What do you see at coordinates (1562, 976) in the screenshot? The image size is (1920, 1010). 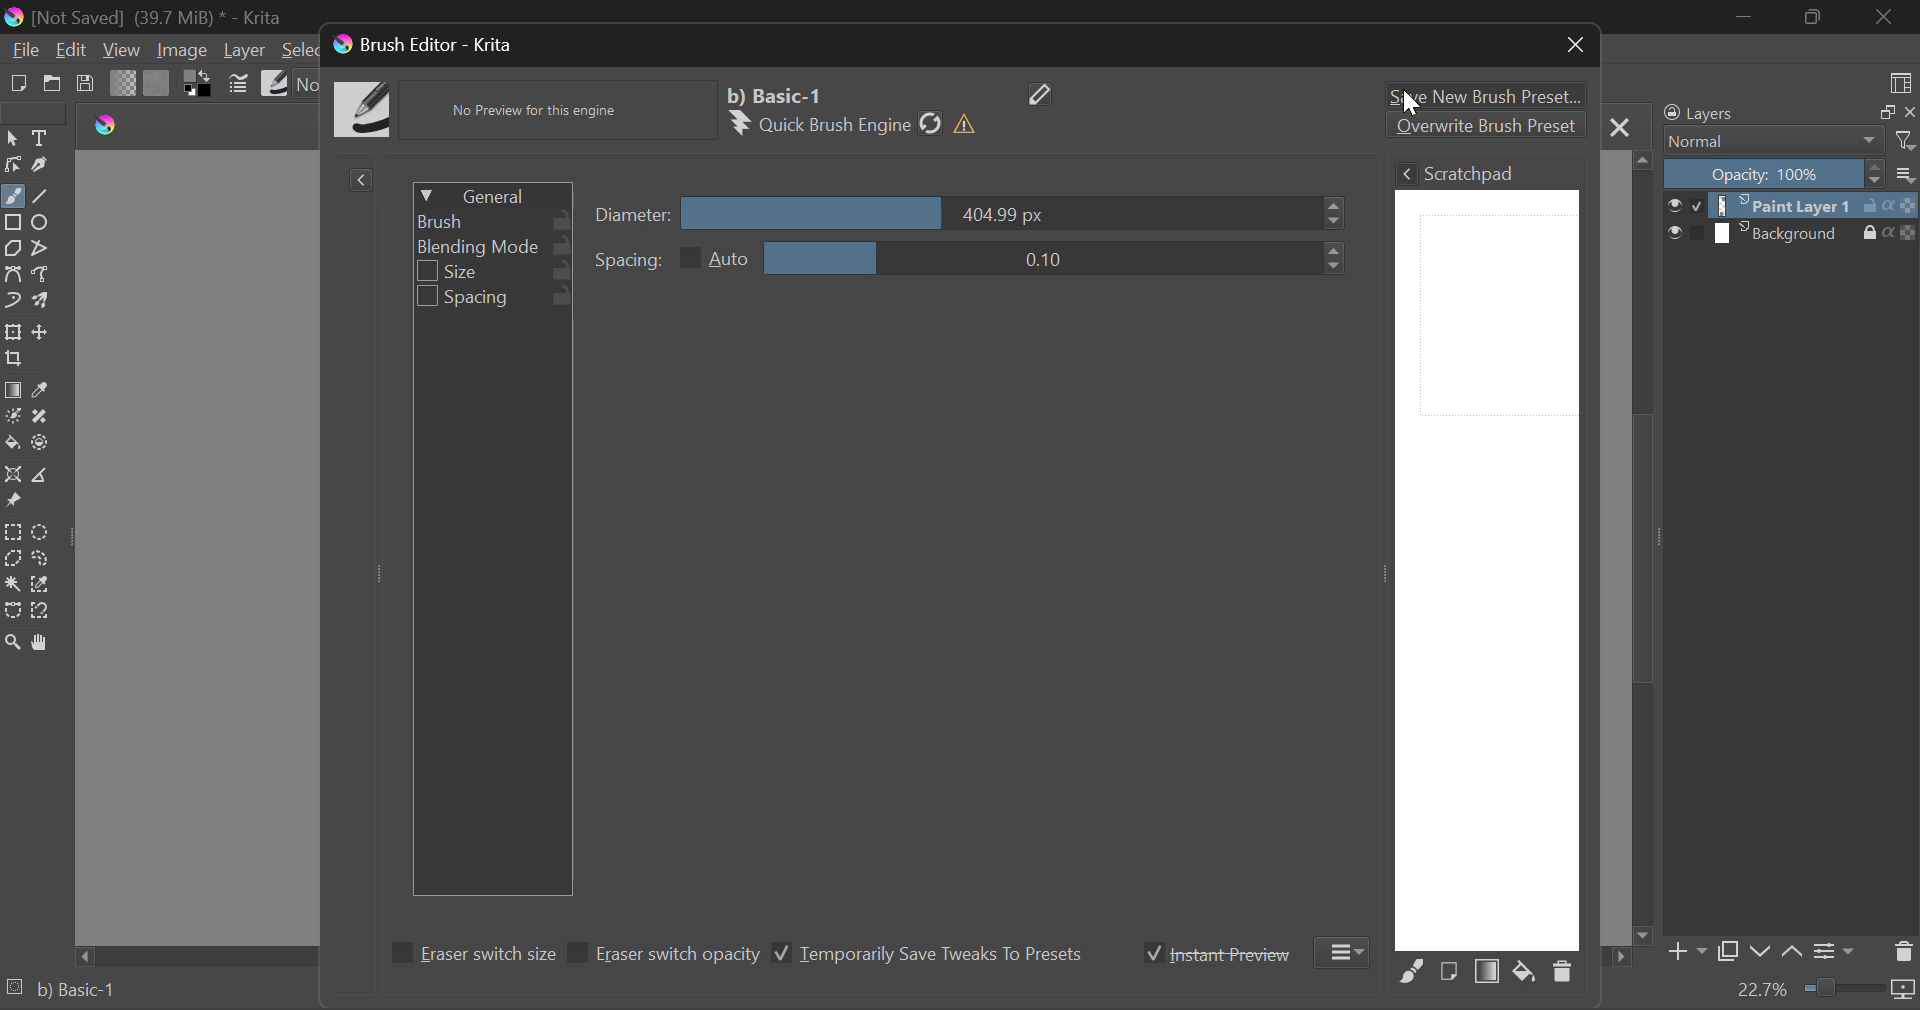 I see `Delete` at bounding box center [1562, 976].